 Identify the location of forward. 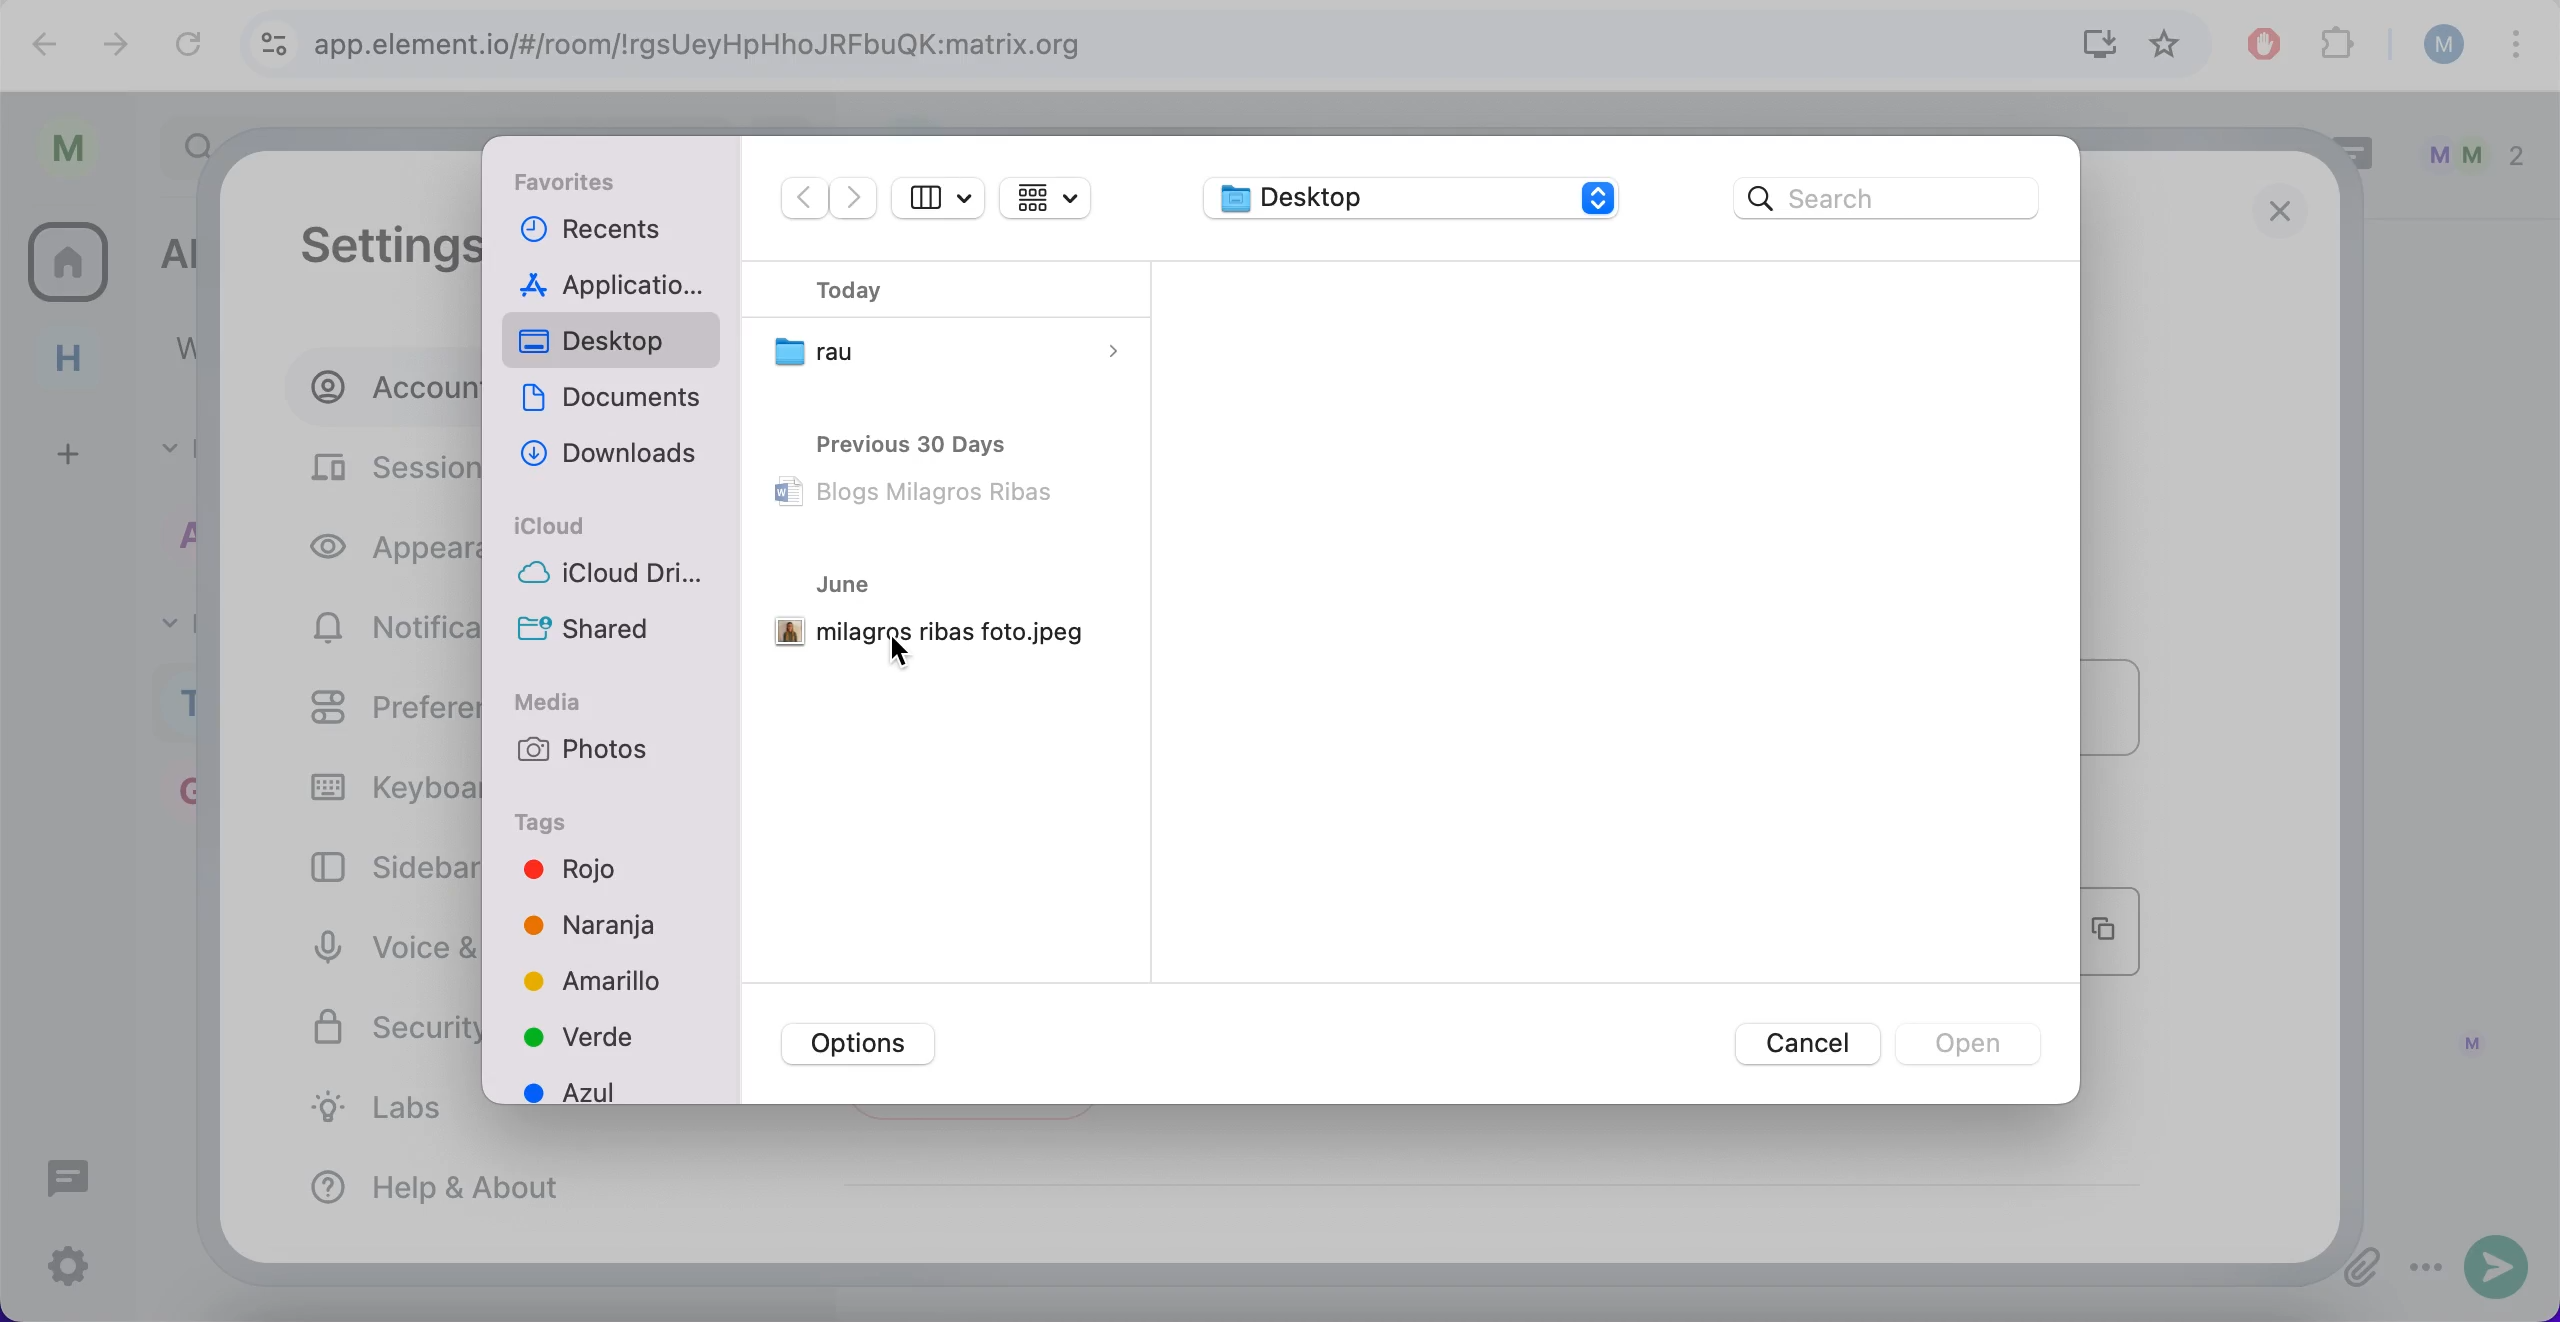
(855, 203).